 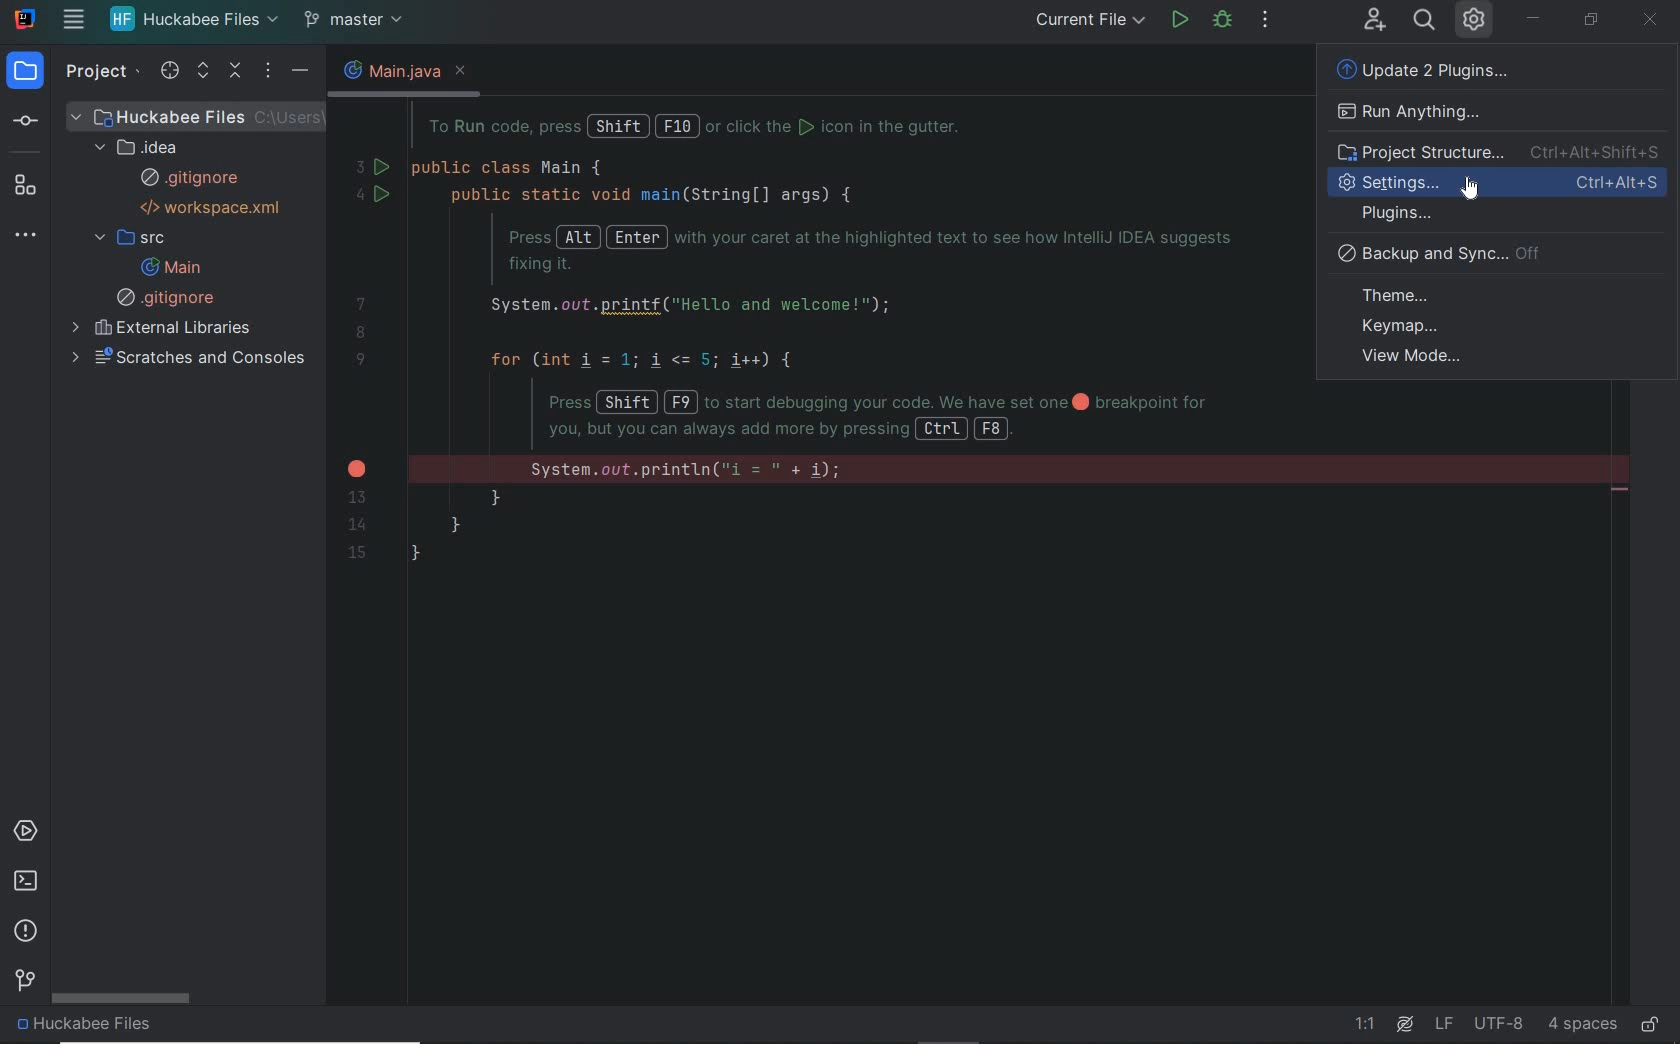 I want to click on settings, so click(x=1475, y=22).